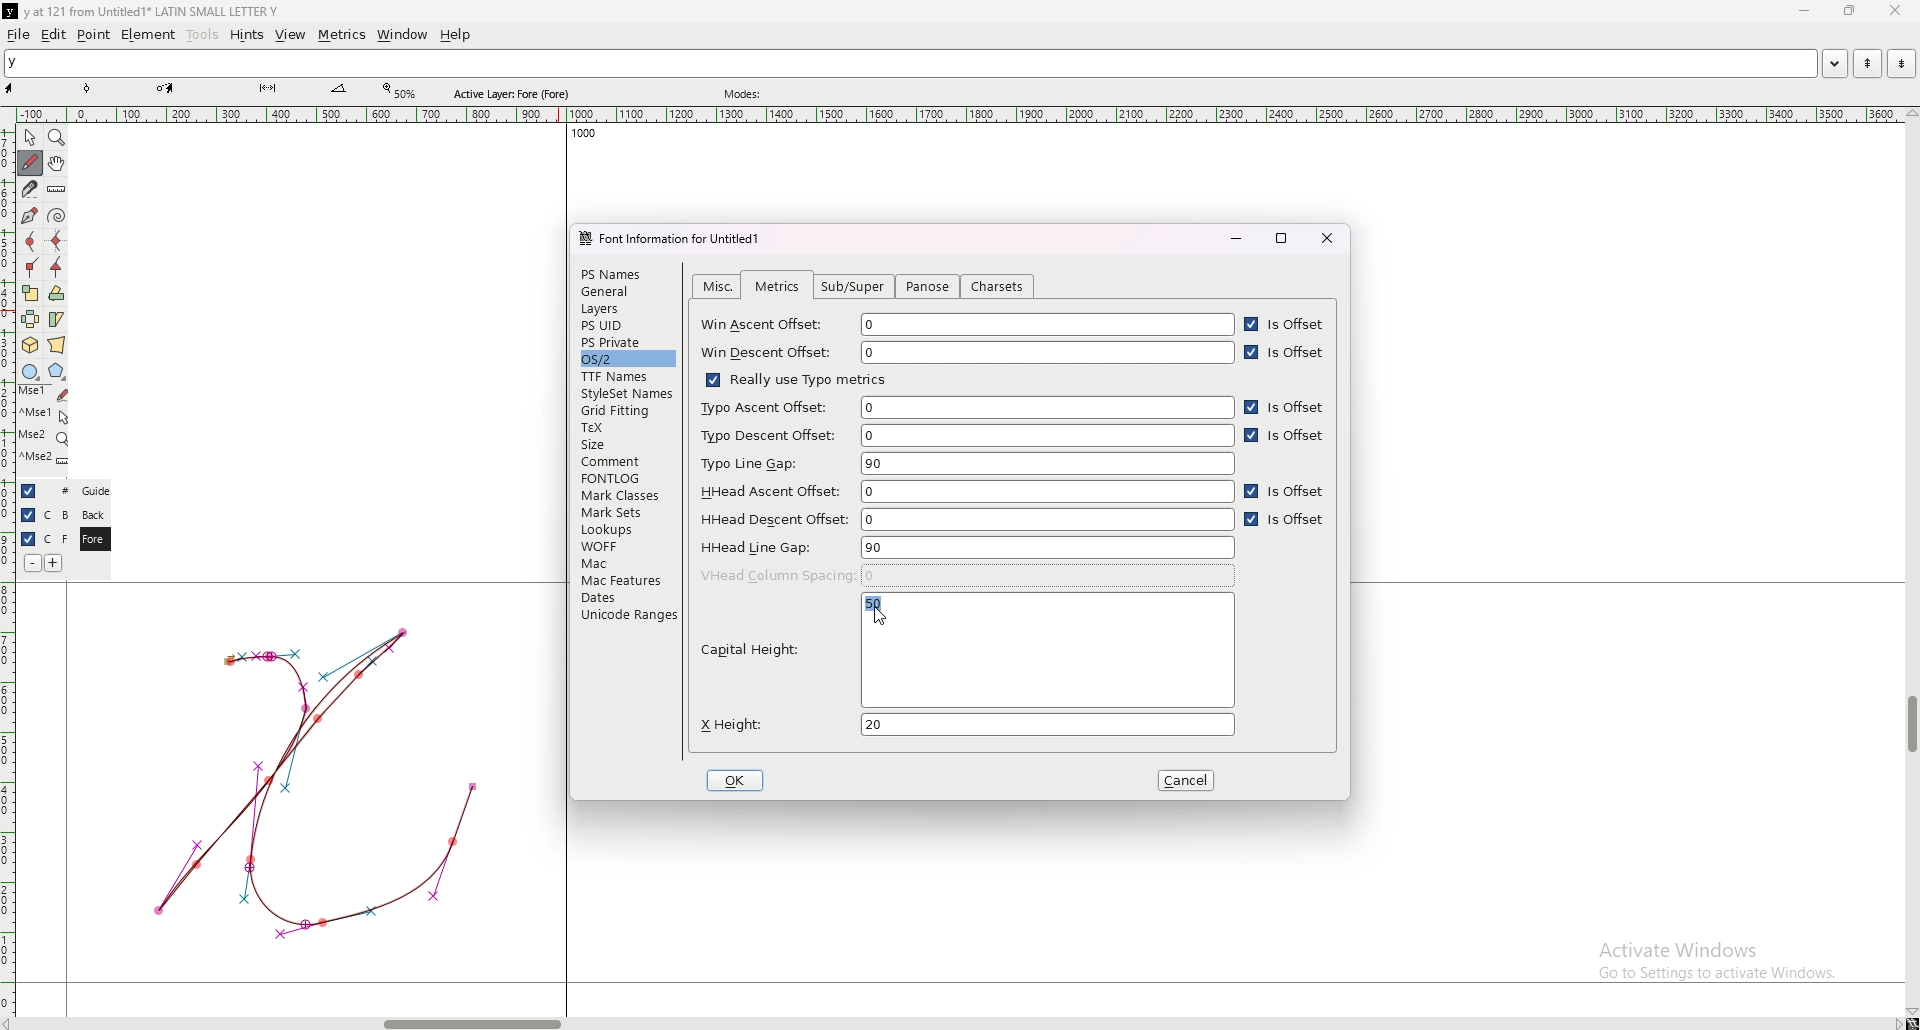  What do you see at coordinates (516, 94) in the screenshot?
I see `active layer` at bounding box center [516, 94].